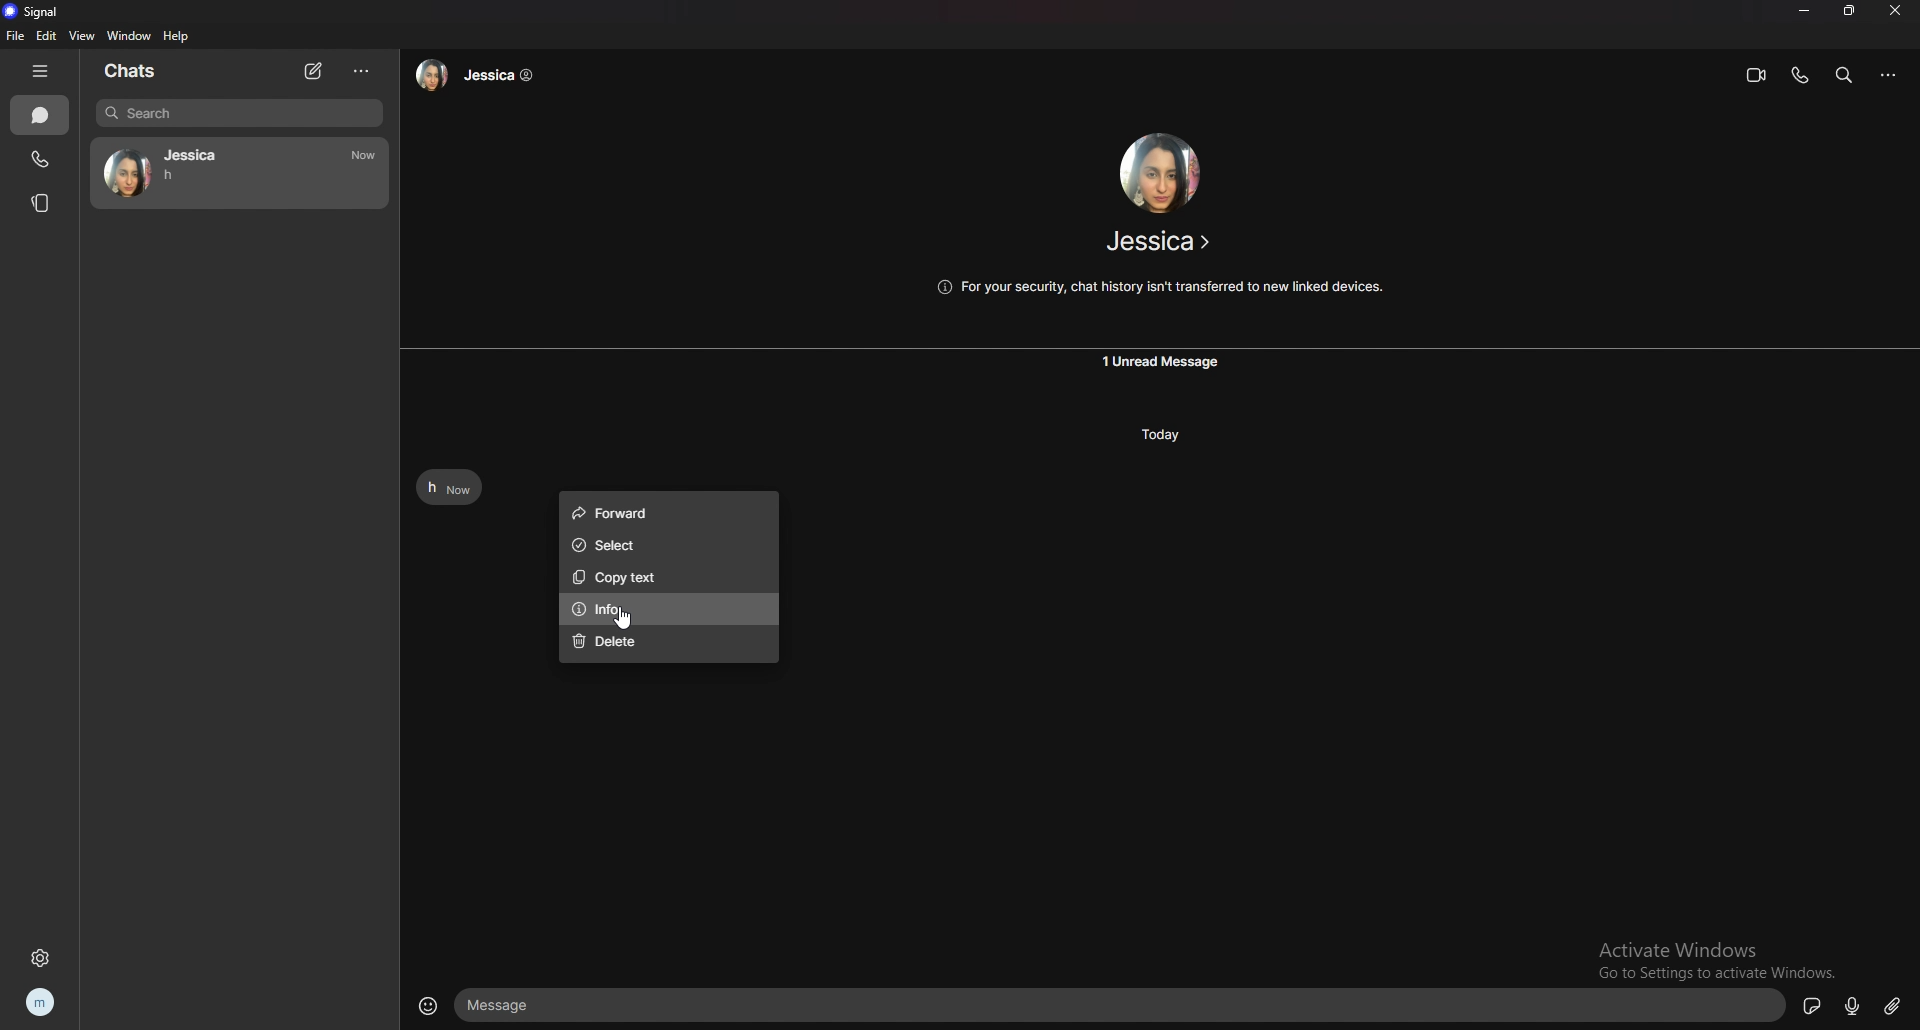 This screenshot has width=1920, height=1030. Describe the element at coordinates (1679, 947) in the screenshot. I see `Activate Windows` at that location.